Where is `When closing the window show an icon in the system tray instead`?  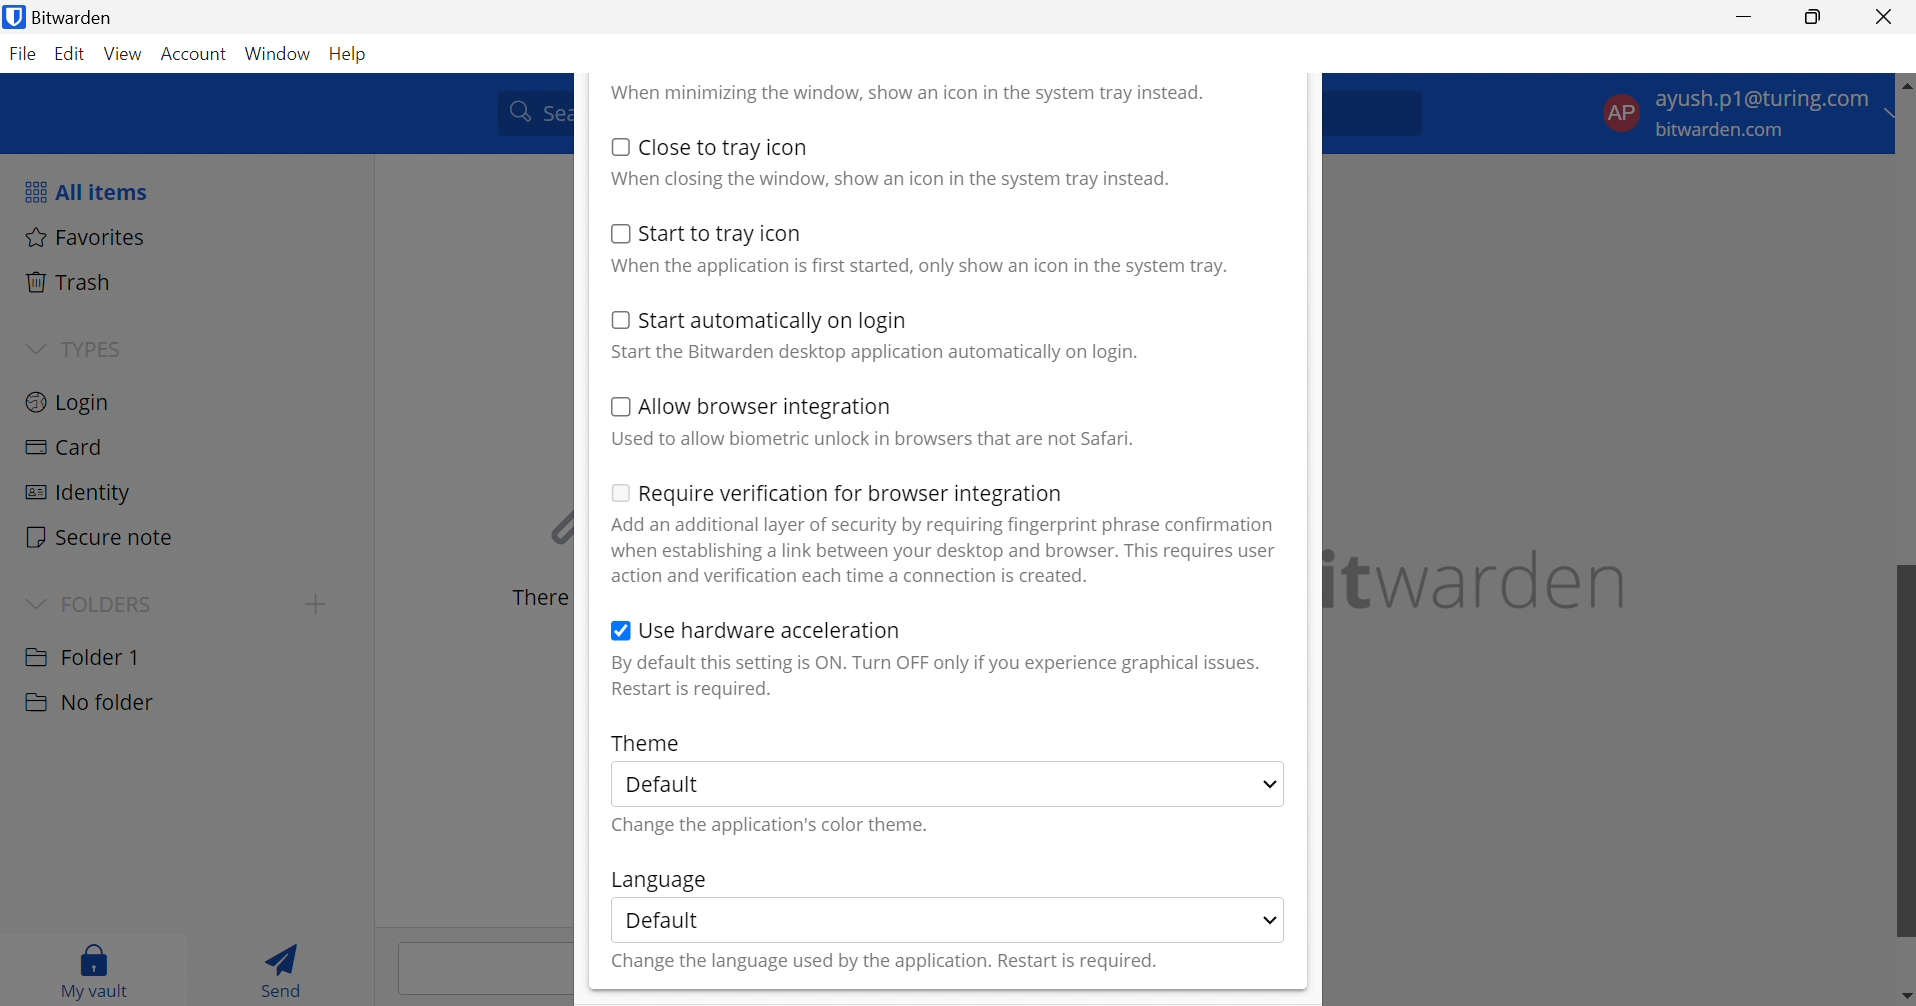 When closing the window show an icon in the system tray instead is located at coordinates (890, 177).